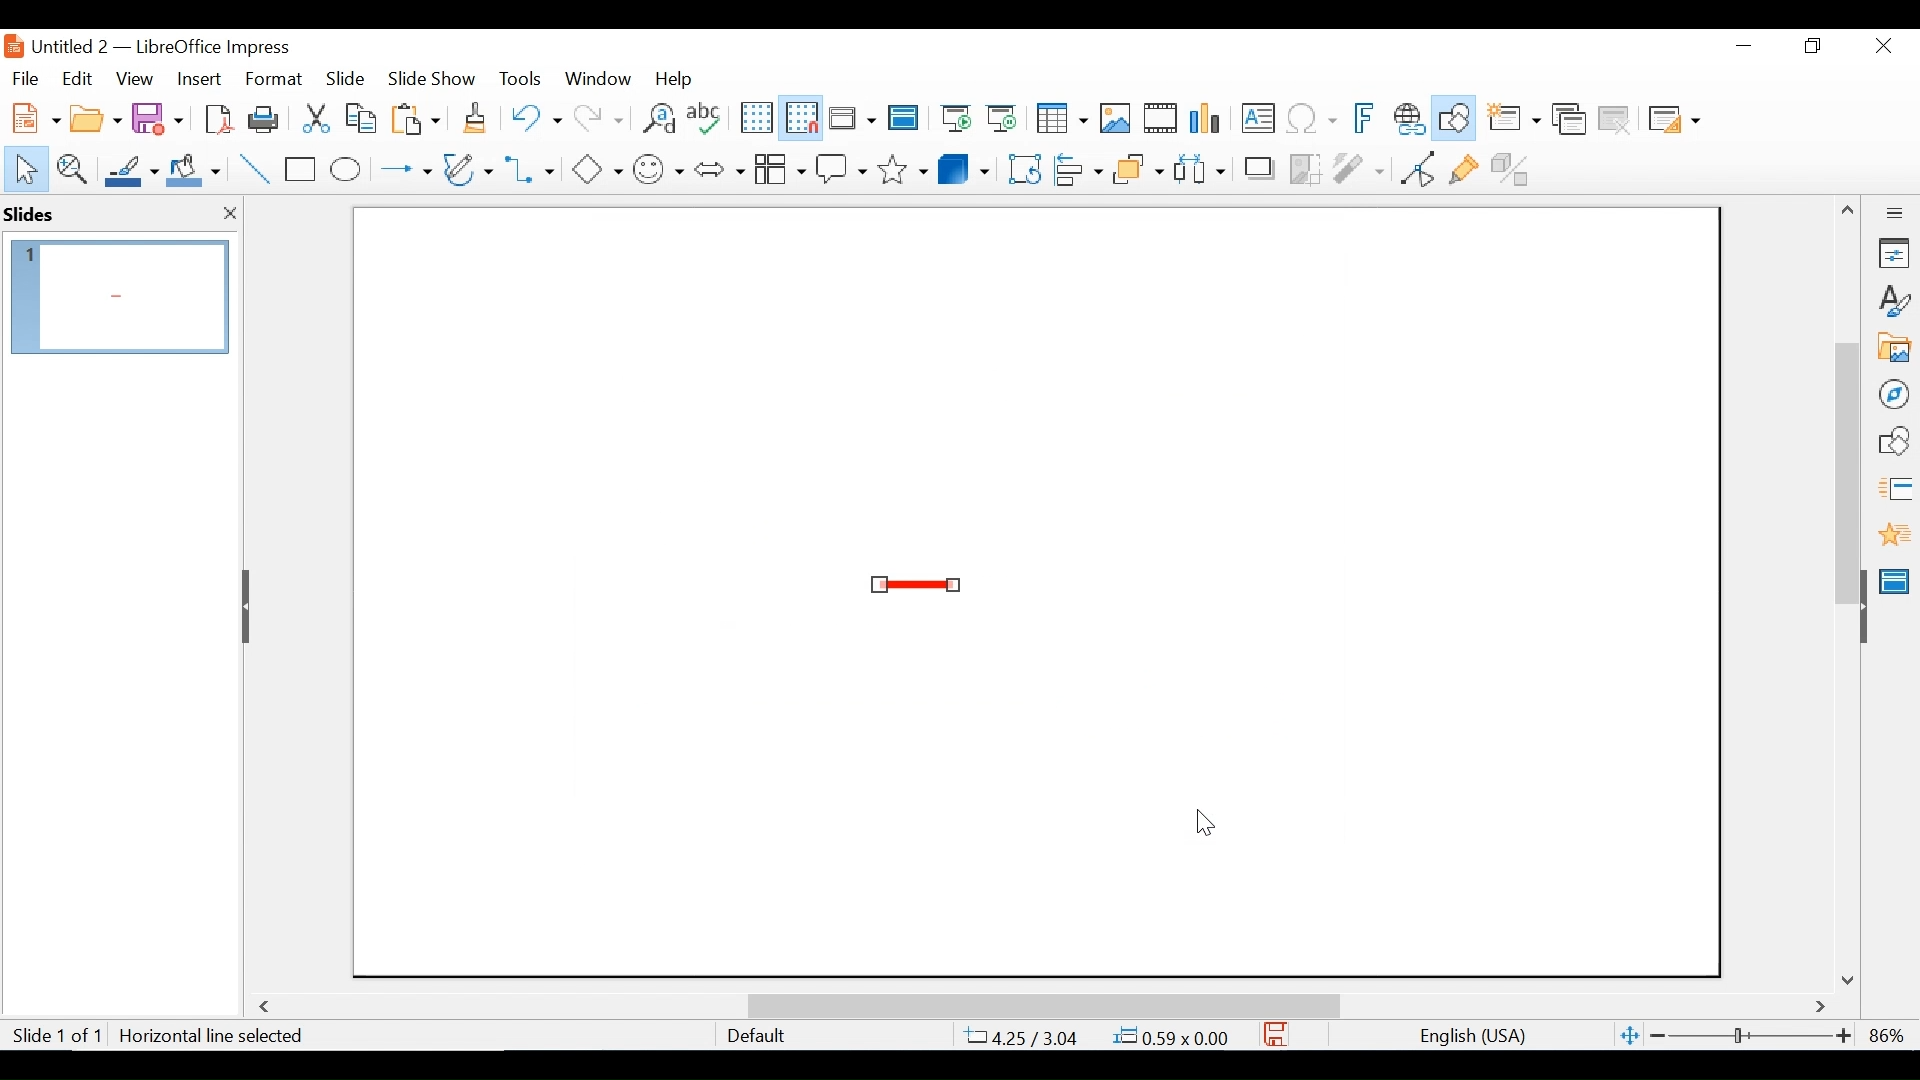 Image resolution: width=1920 pixels, height=1080 pixels. I want to click on Crop Image, so click(1305, 167).